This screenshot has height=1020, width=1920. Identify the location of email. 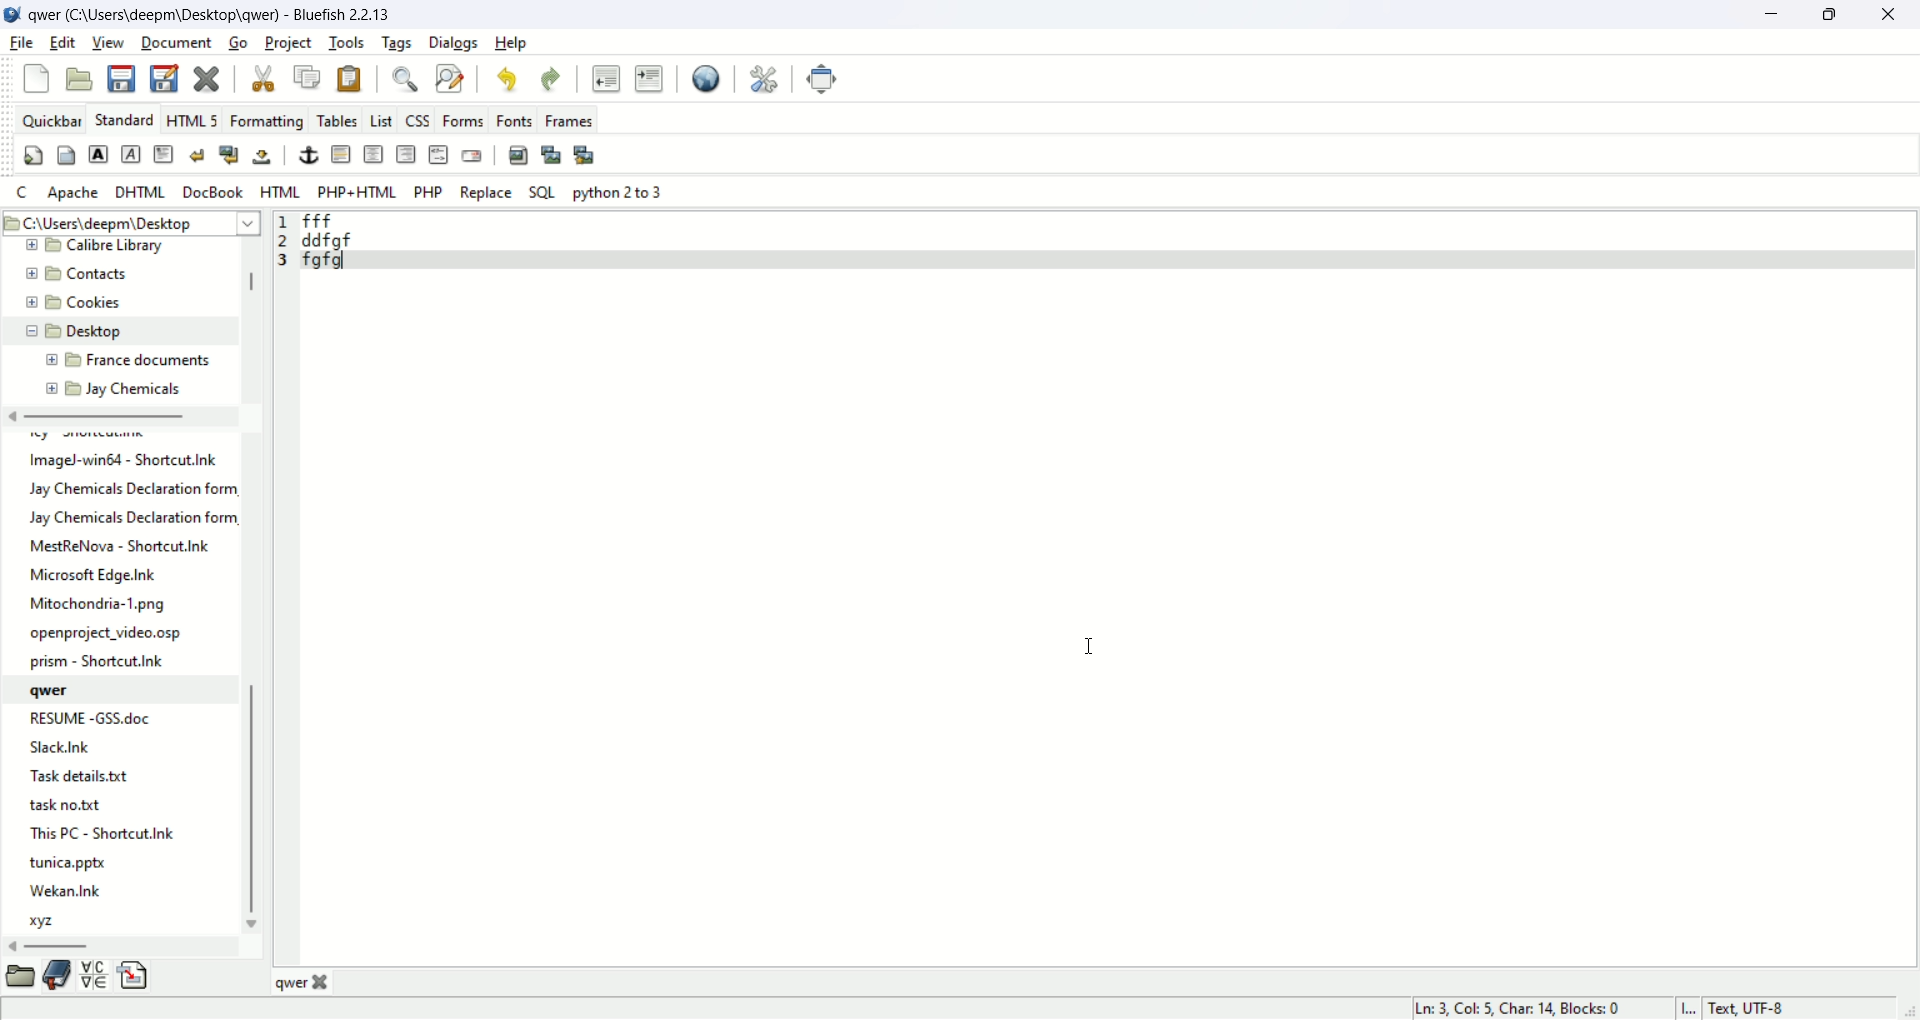
(472, 155).